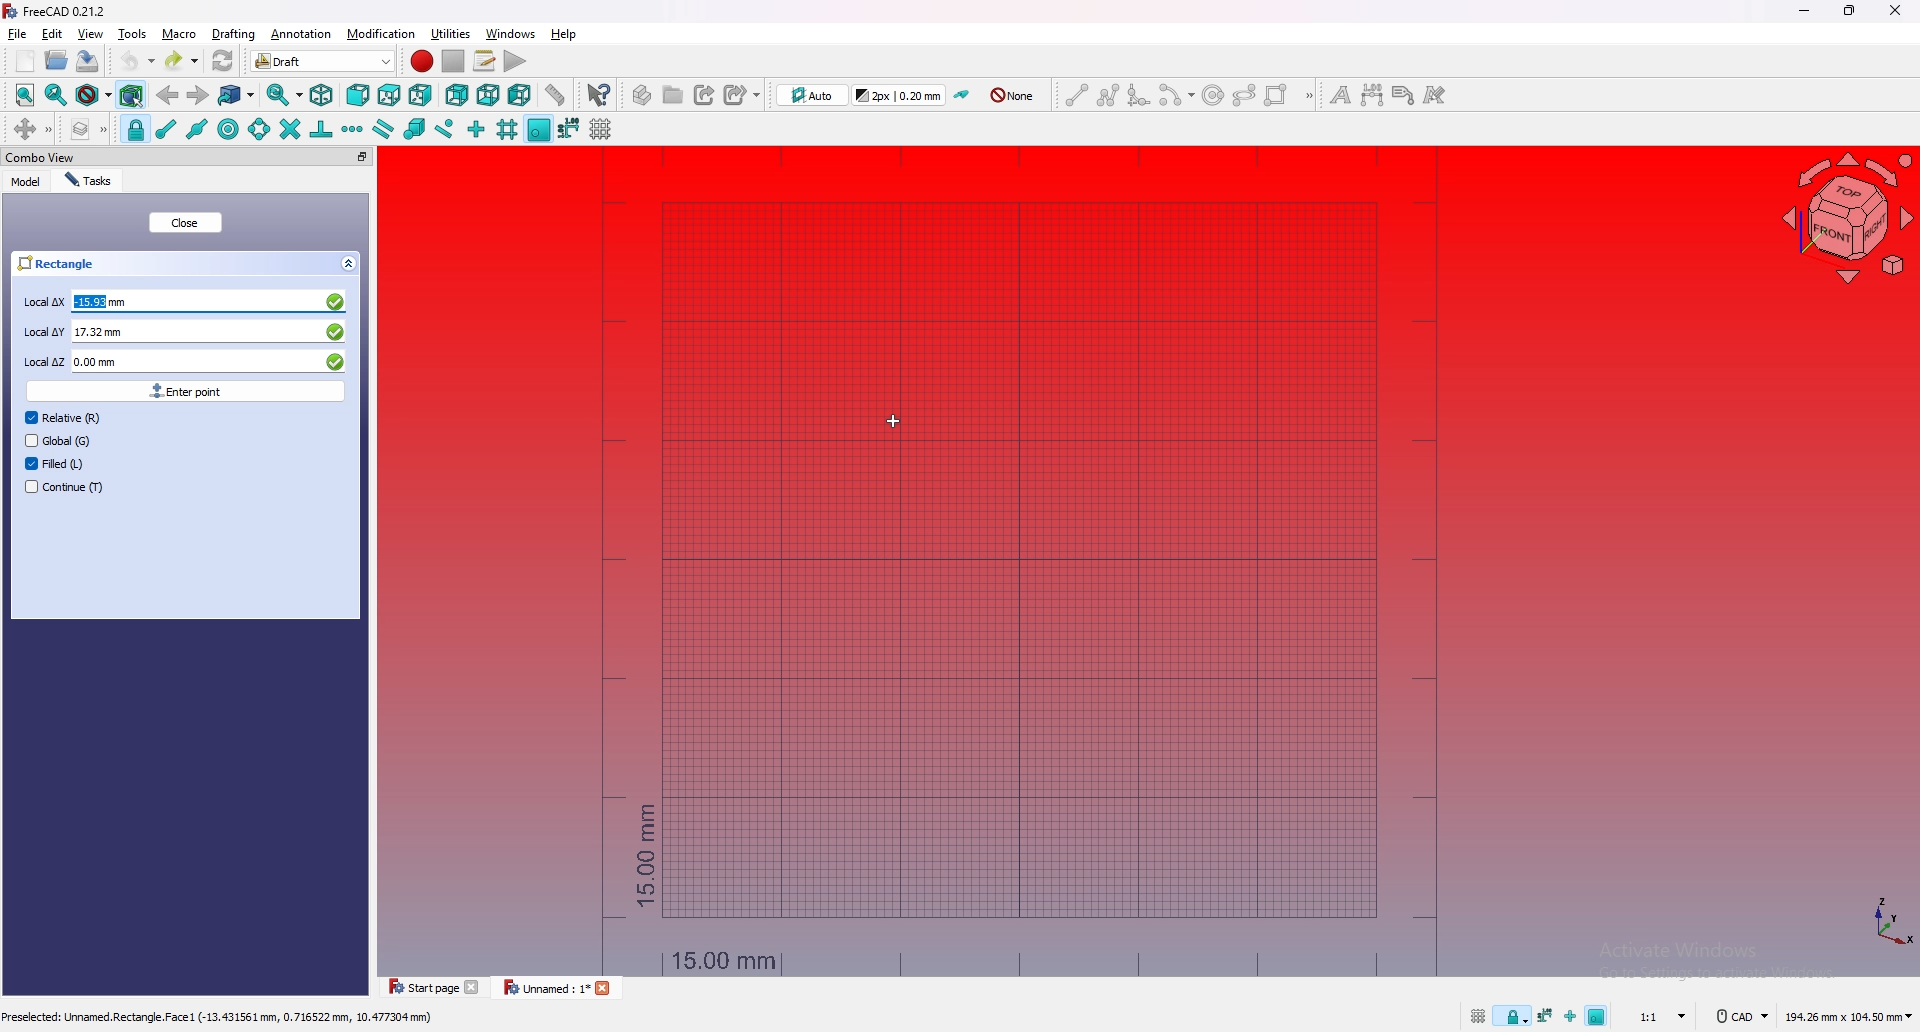 This screenshot has width=1920, height=1032. I want to click on fillet, so click(1138, 94).